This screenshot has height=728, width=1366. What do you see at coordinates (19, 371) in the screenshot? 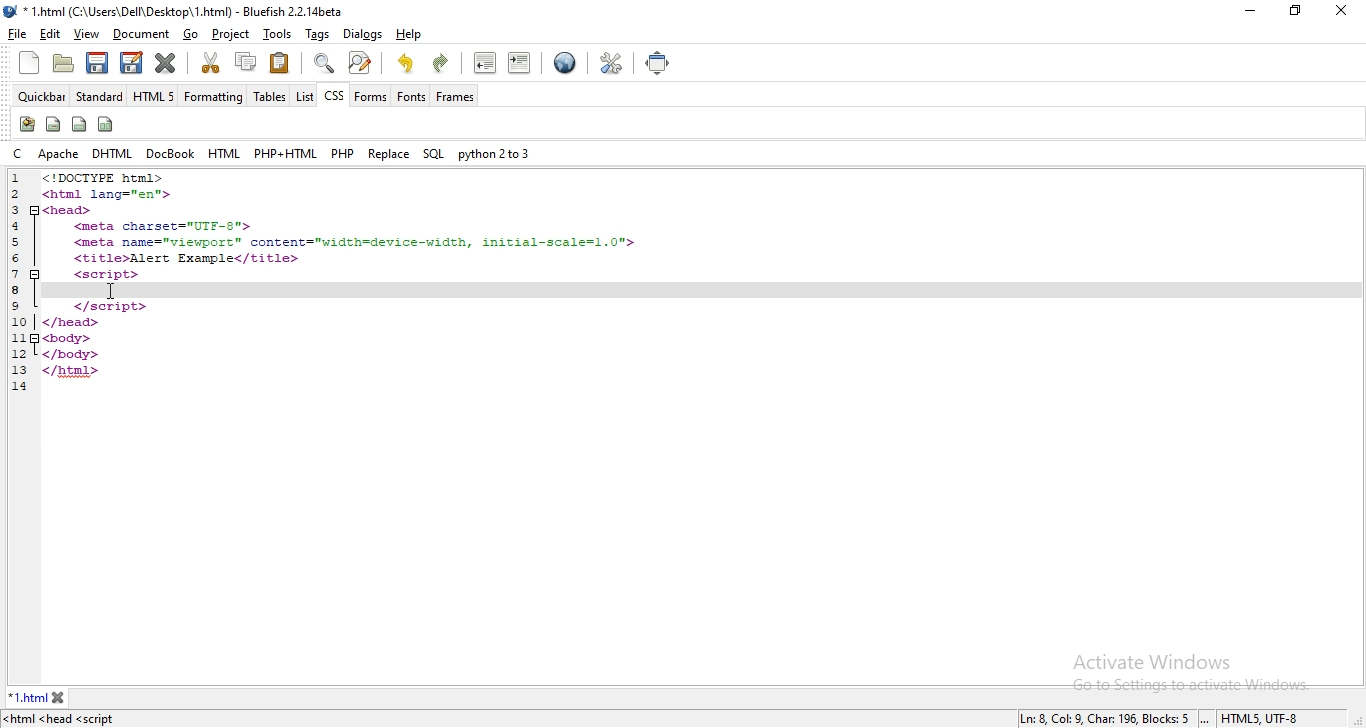
I see `13` at bounding box center [19, 371].